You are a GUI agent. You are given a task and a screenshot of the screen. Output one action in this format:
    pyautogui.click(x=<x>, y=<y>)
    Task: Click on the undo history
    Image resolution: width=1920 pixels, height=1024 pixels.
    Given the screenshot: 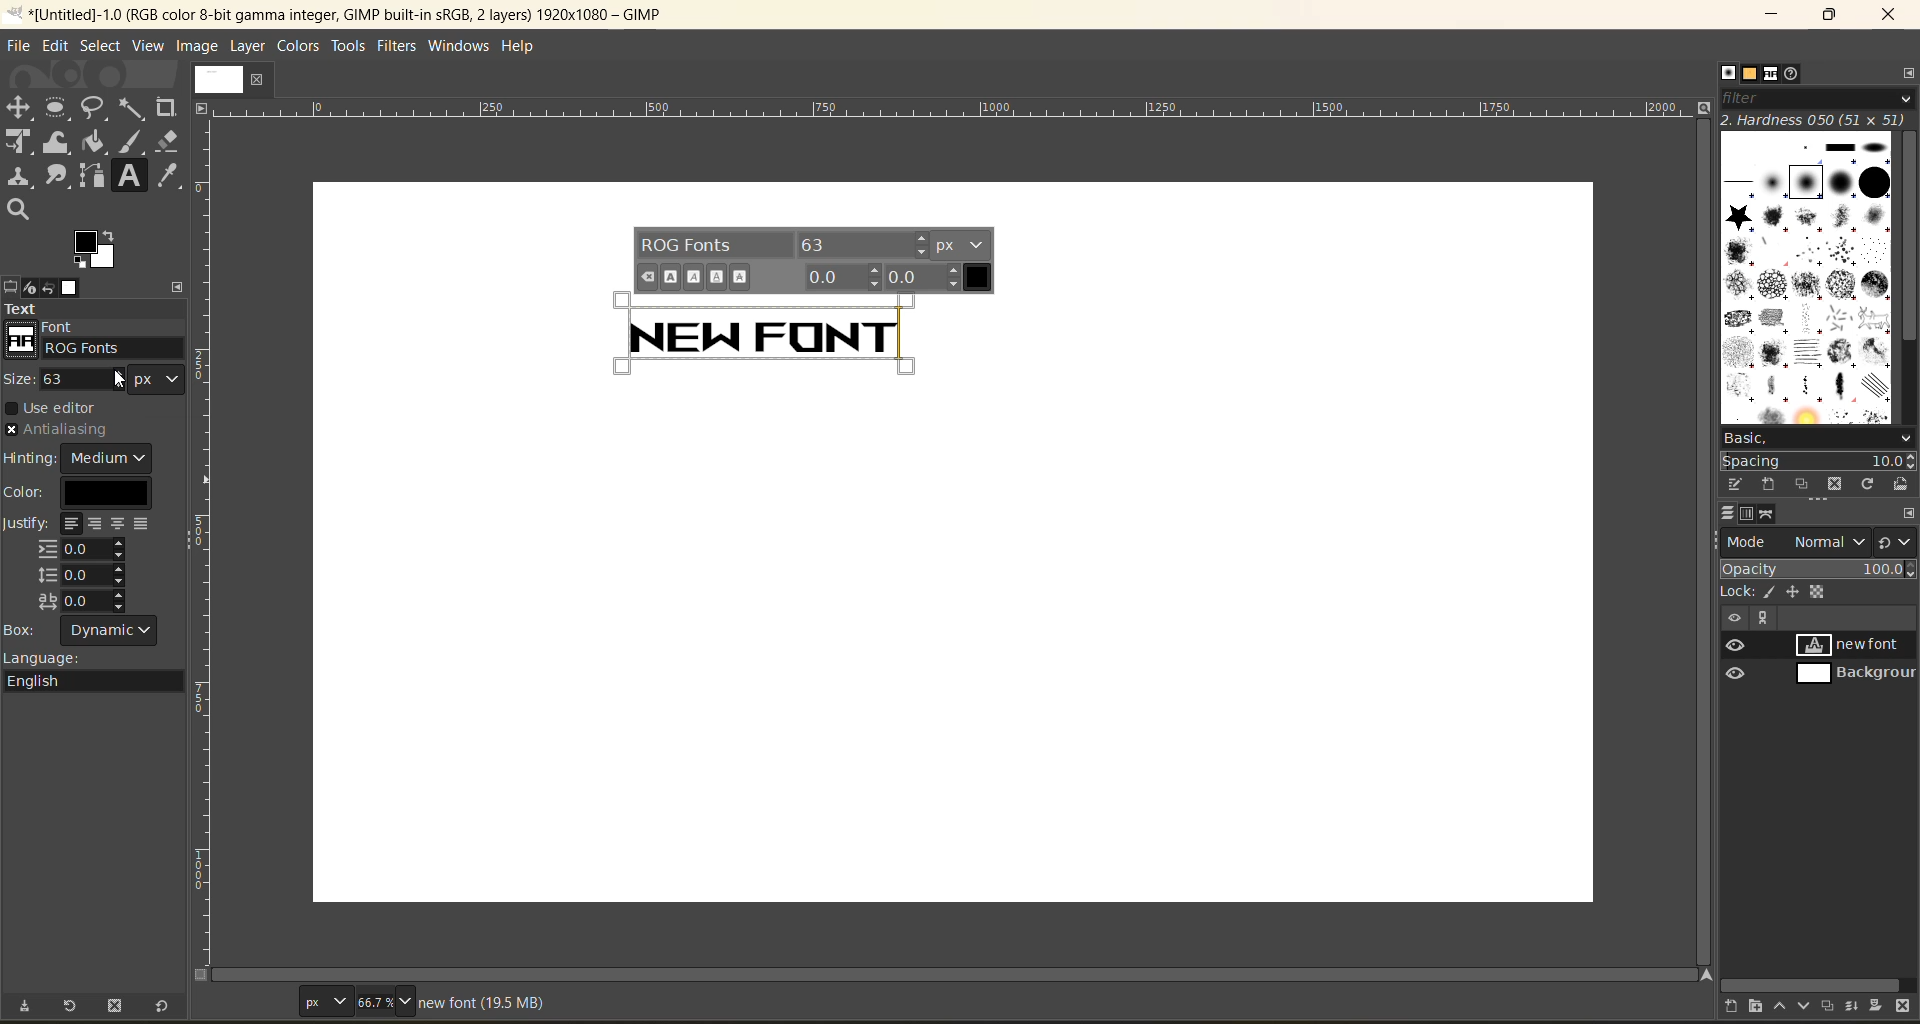 What is the action you would take?
    pyautogui.click(x=48, y=289)
    